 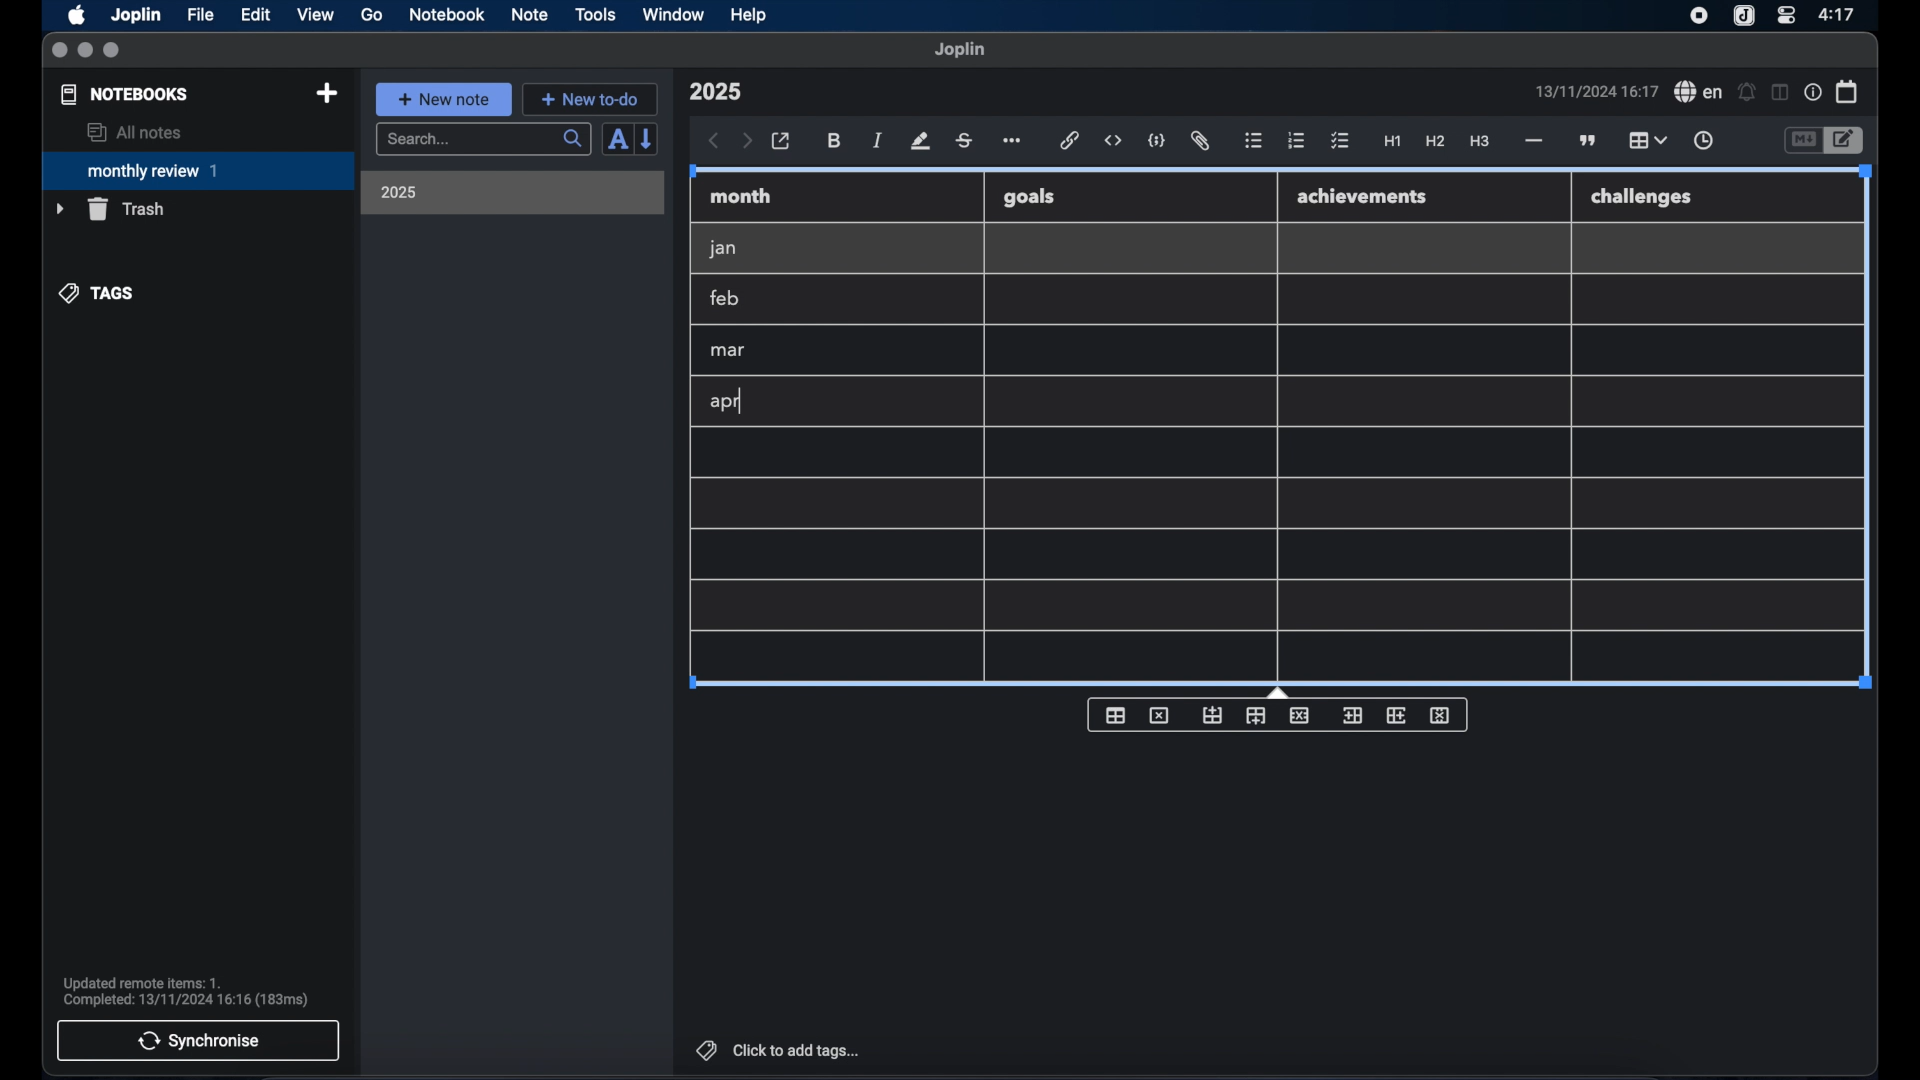 What do you see at coordinates (1301, 714) in the screenshot?
I see `delete row` at bounding box center [1301, 714].